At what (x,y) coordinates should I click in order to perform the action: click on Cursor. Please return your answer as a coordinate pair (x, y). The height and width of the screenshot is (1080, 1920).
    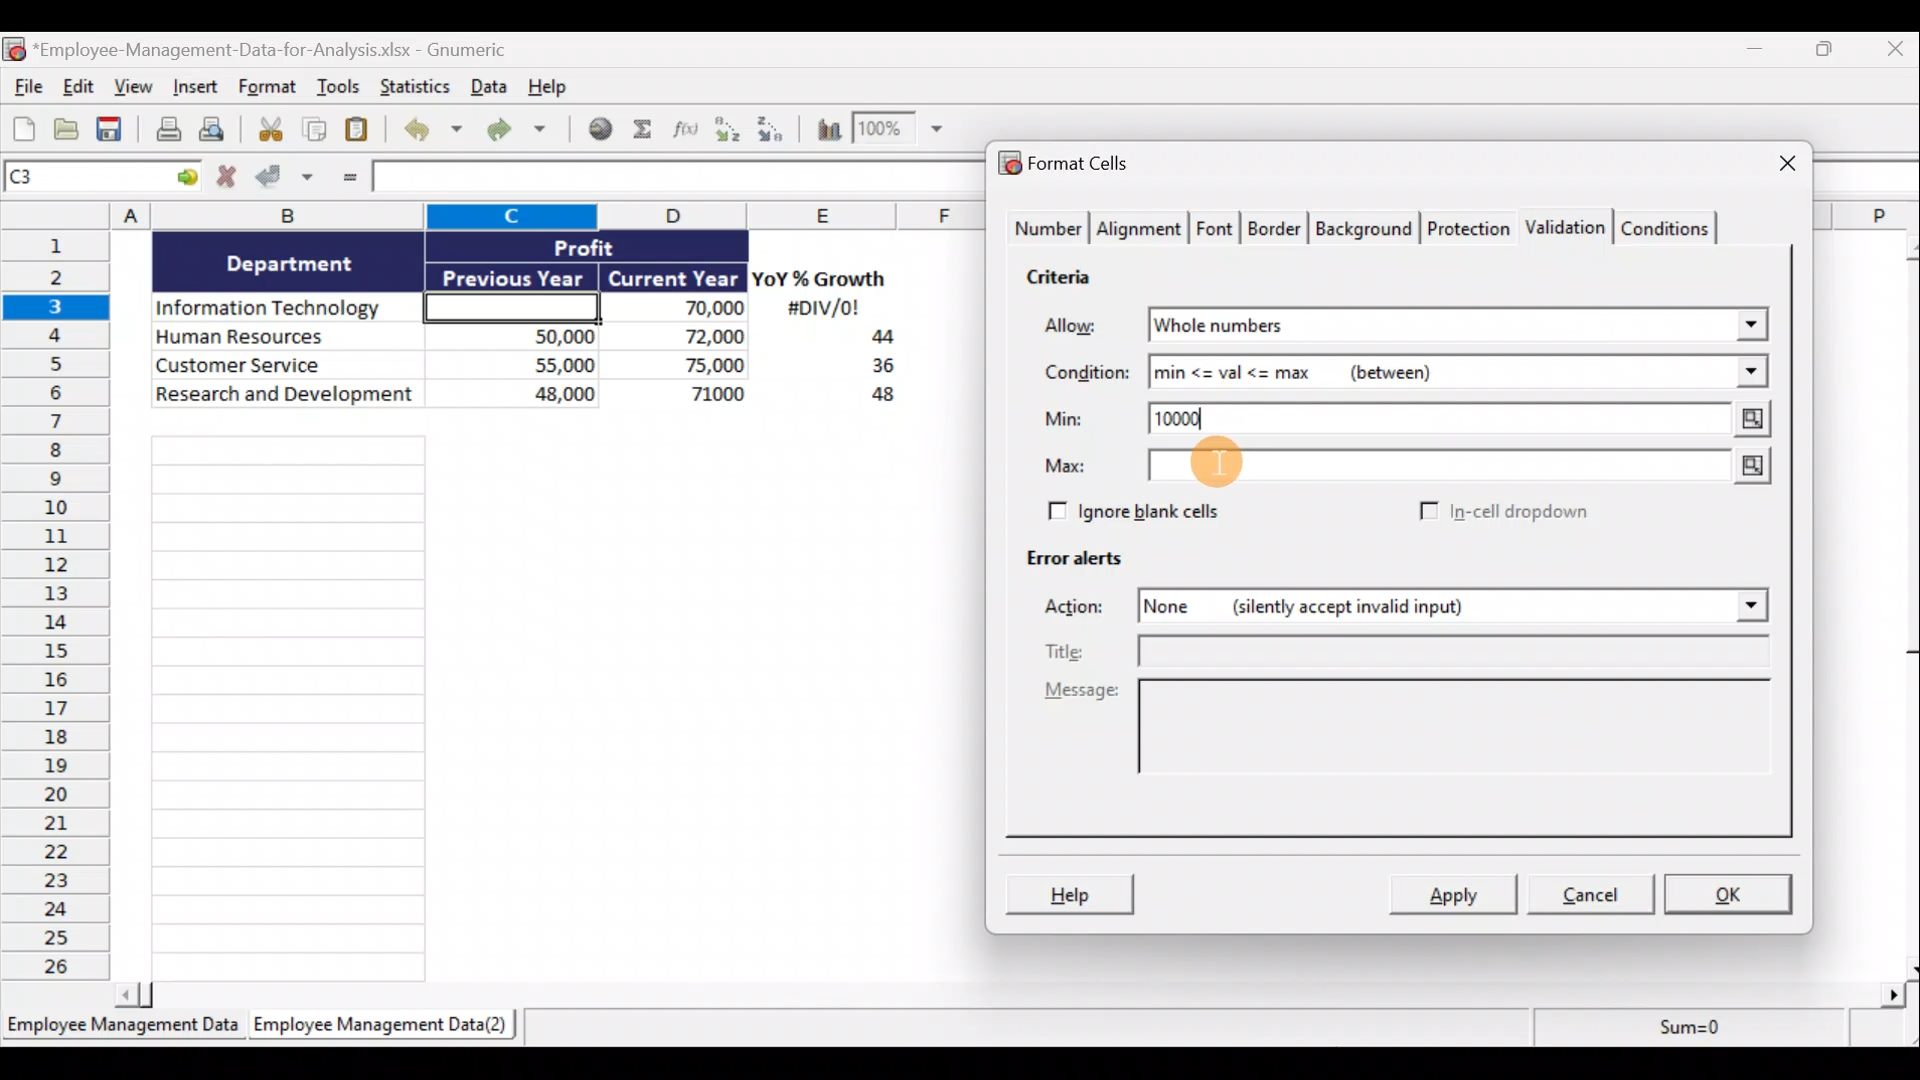
    Looking at the image, I should click on (1215, 459).